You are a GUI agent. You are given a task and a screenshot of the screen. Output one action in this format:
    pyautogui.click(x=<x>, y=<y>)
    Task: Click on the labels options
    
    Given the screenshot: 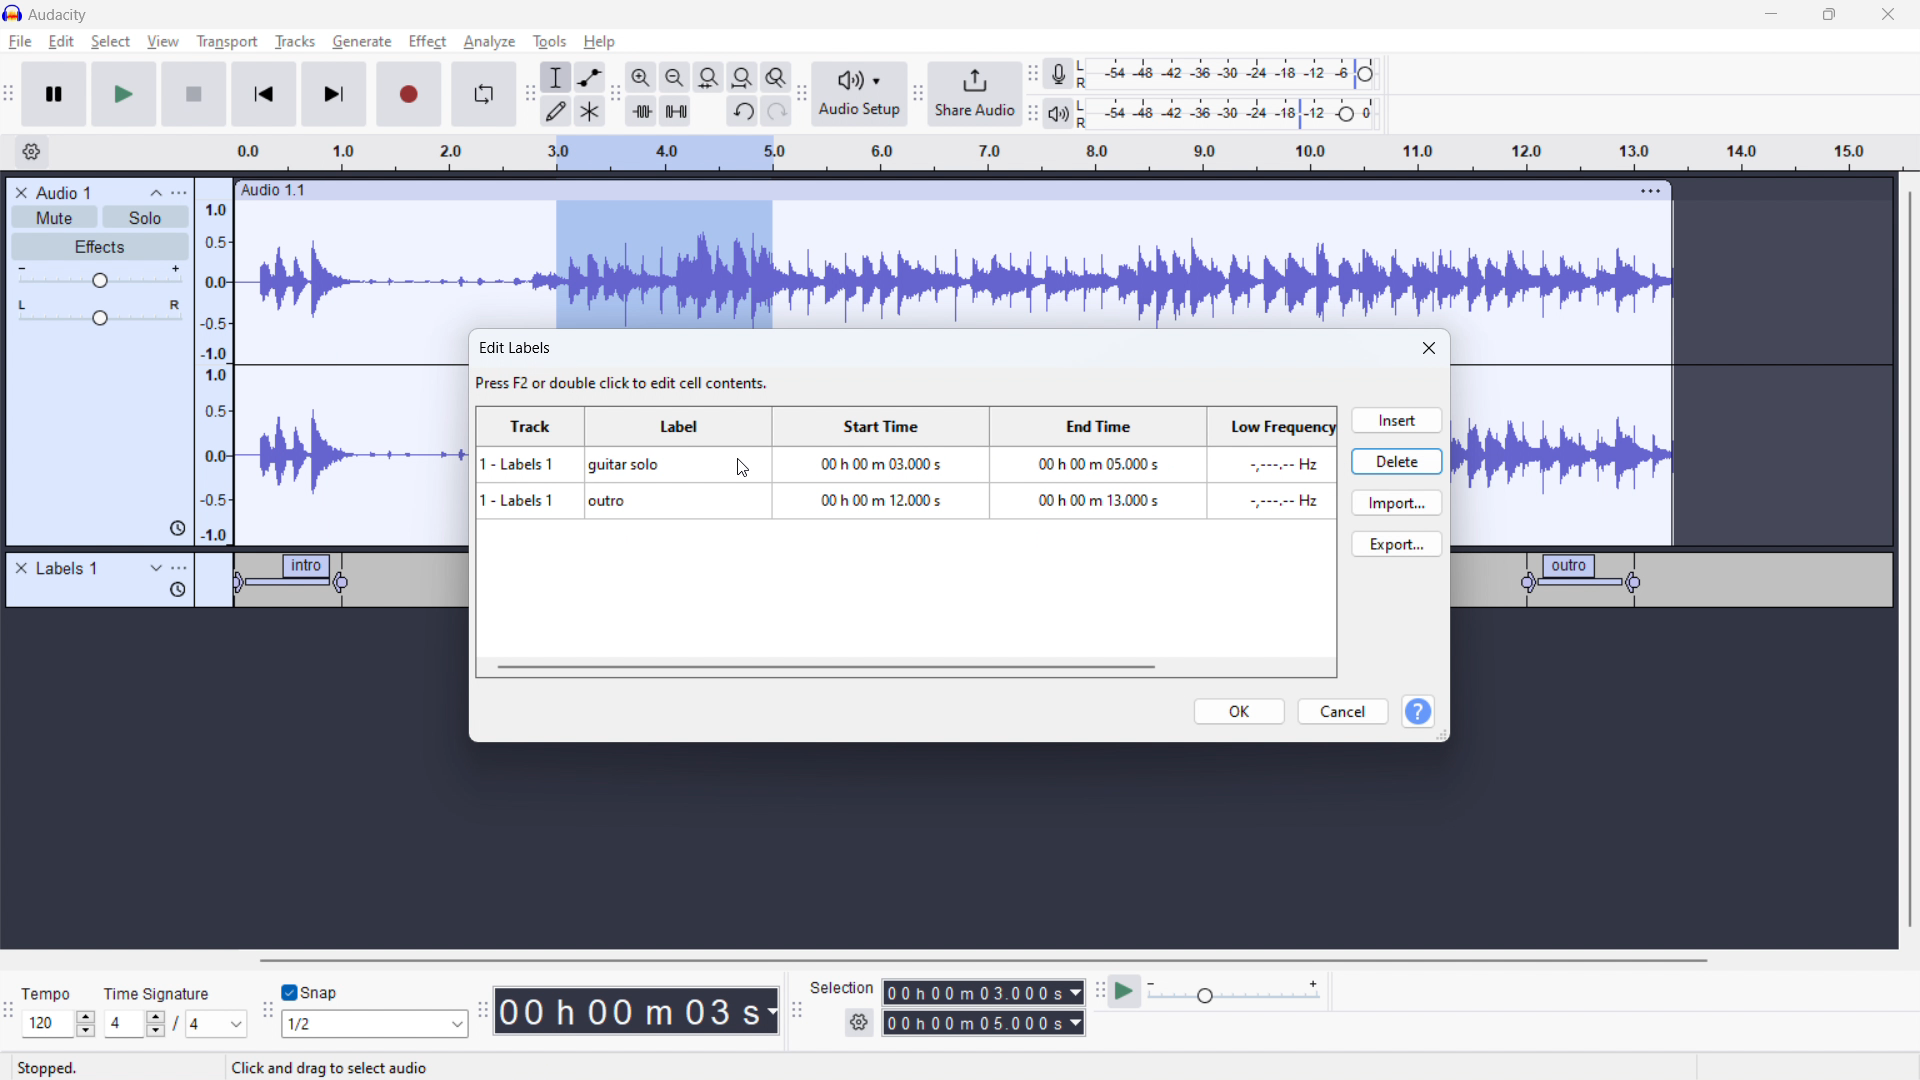 What is the action you would take?
    pyautogui.click(x=180, y=570)
    